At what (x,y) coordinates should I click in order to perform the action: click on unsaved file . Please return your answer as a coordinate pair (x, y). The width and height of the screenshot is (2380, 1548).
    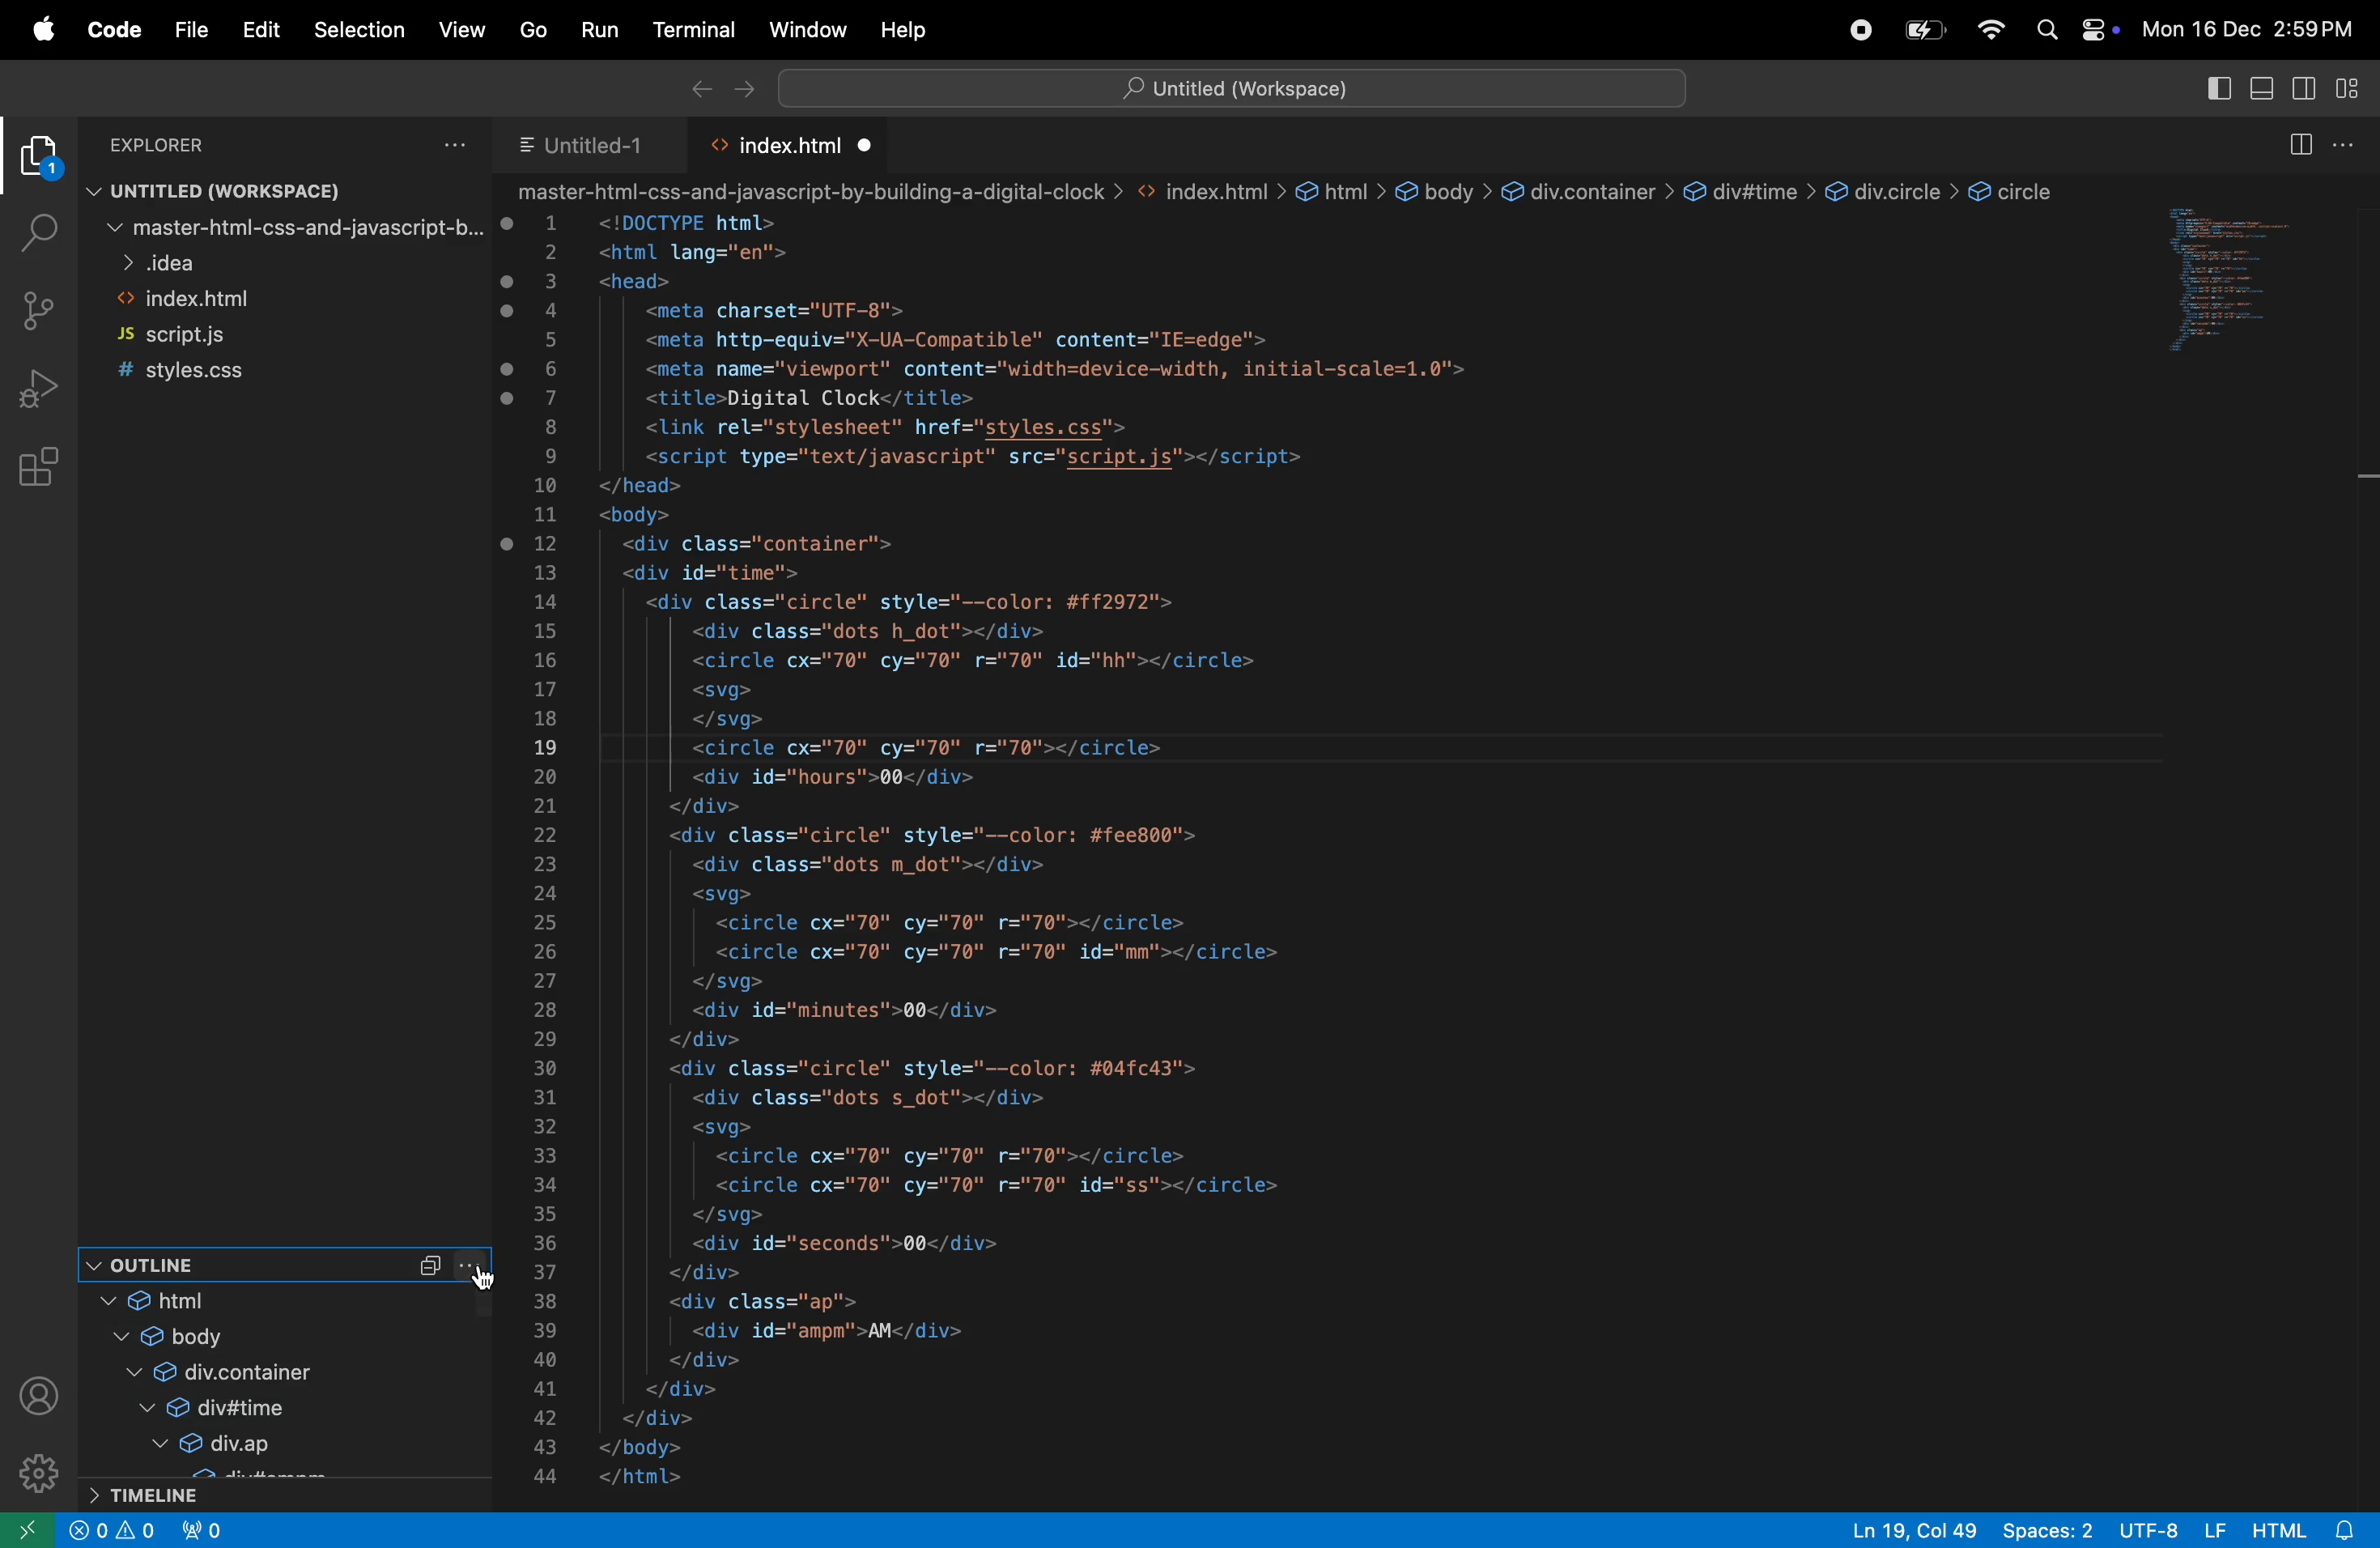
    Looking at the image, I should click on (869, 145).